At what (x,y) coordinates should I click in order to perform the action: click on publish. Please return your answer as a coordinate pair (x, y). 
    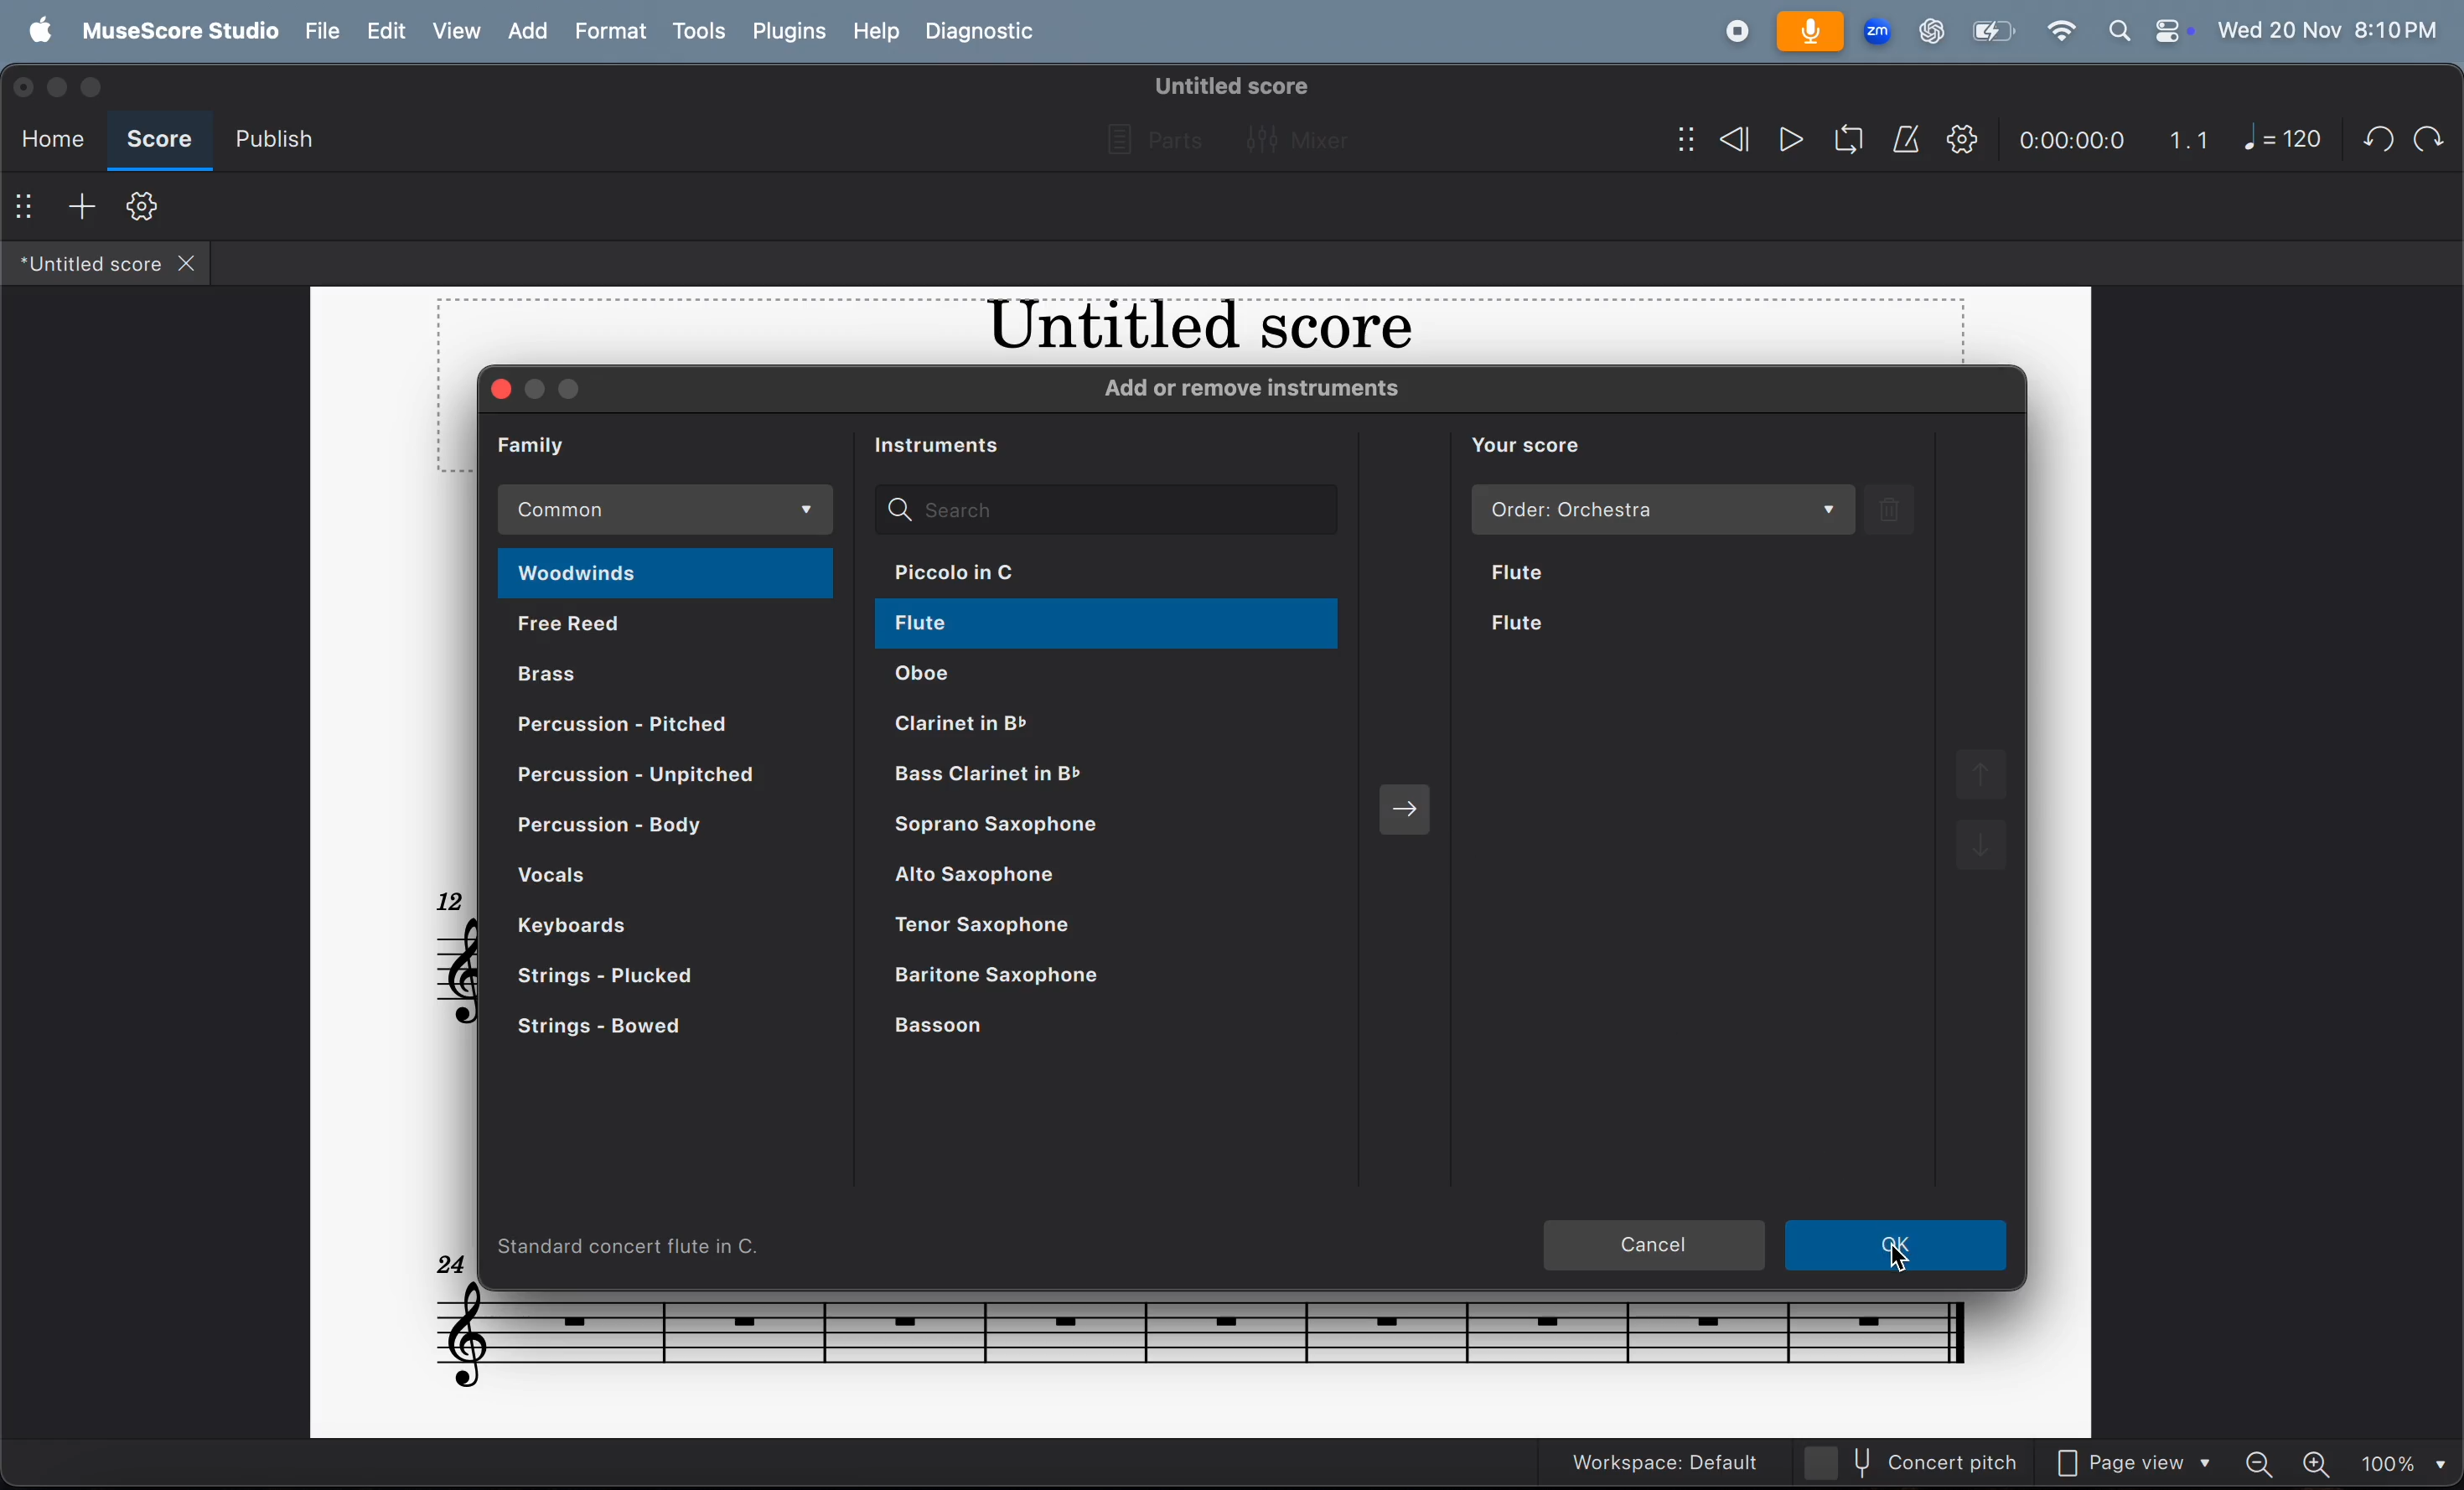
    Looking at the image, I should click on (276, 137).